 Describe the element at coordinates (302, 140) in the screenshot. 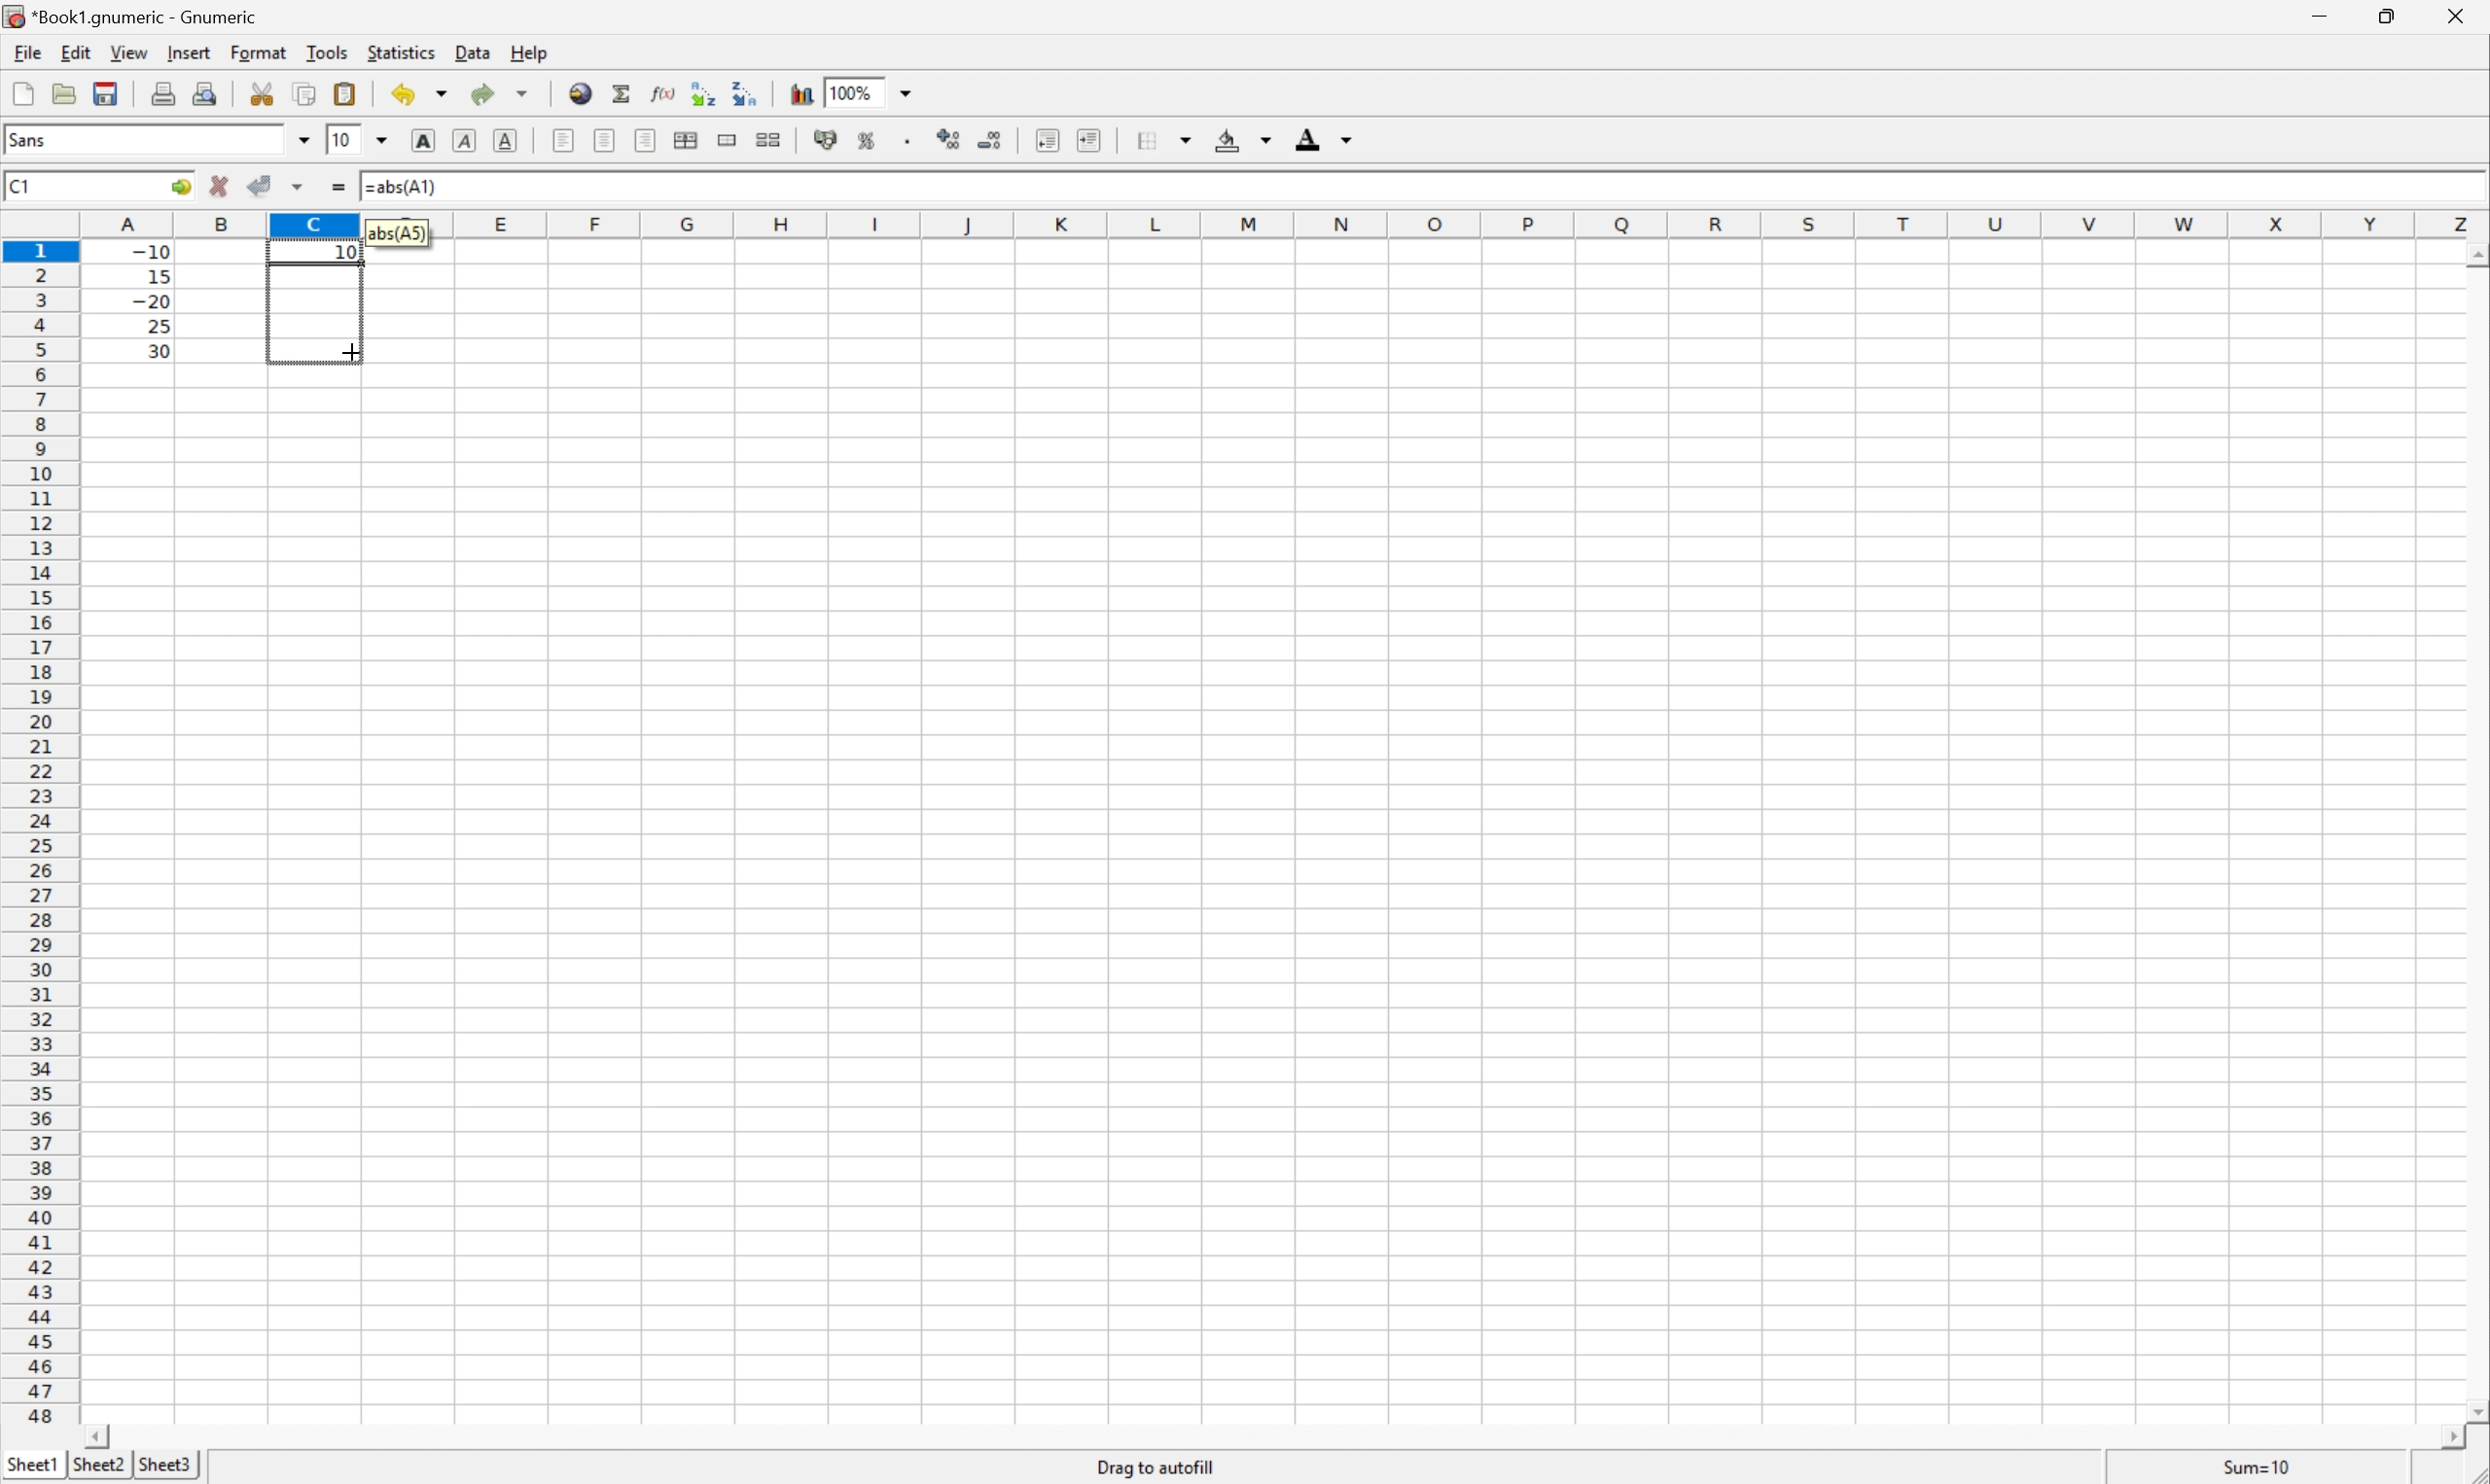

I see `Drop Down` at that location.